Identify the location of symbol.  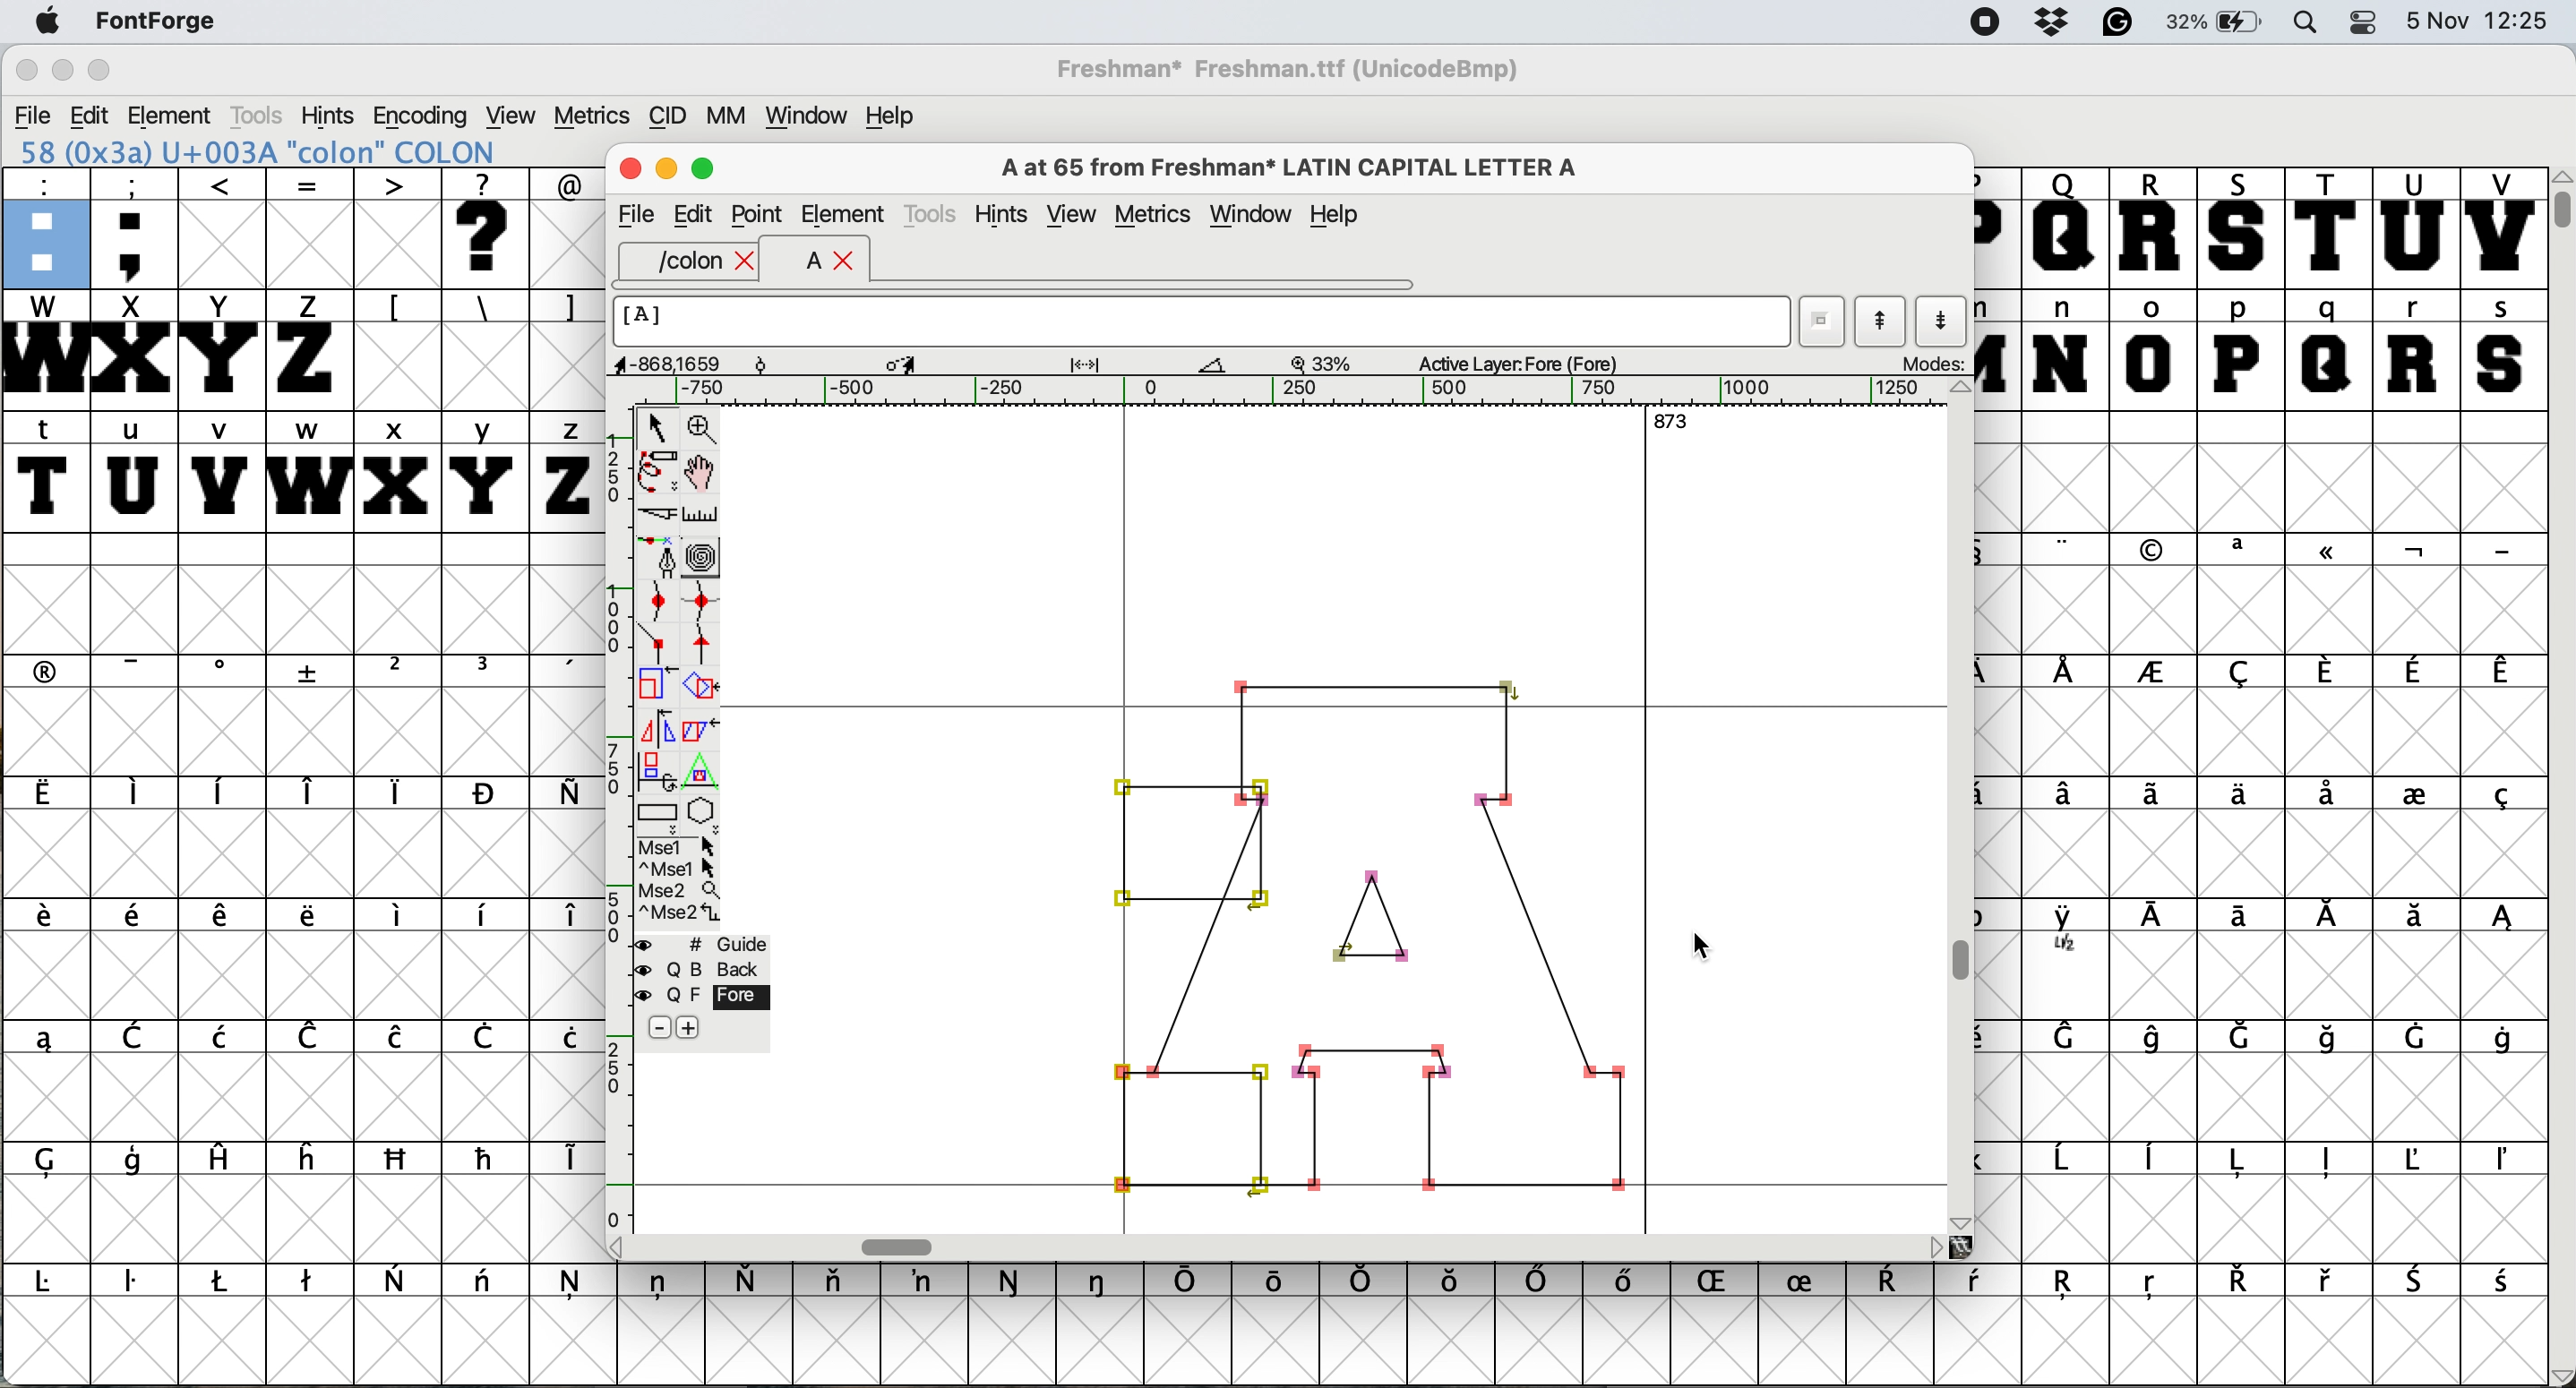
(311, 1036).